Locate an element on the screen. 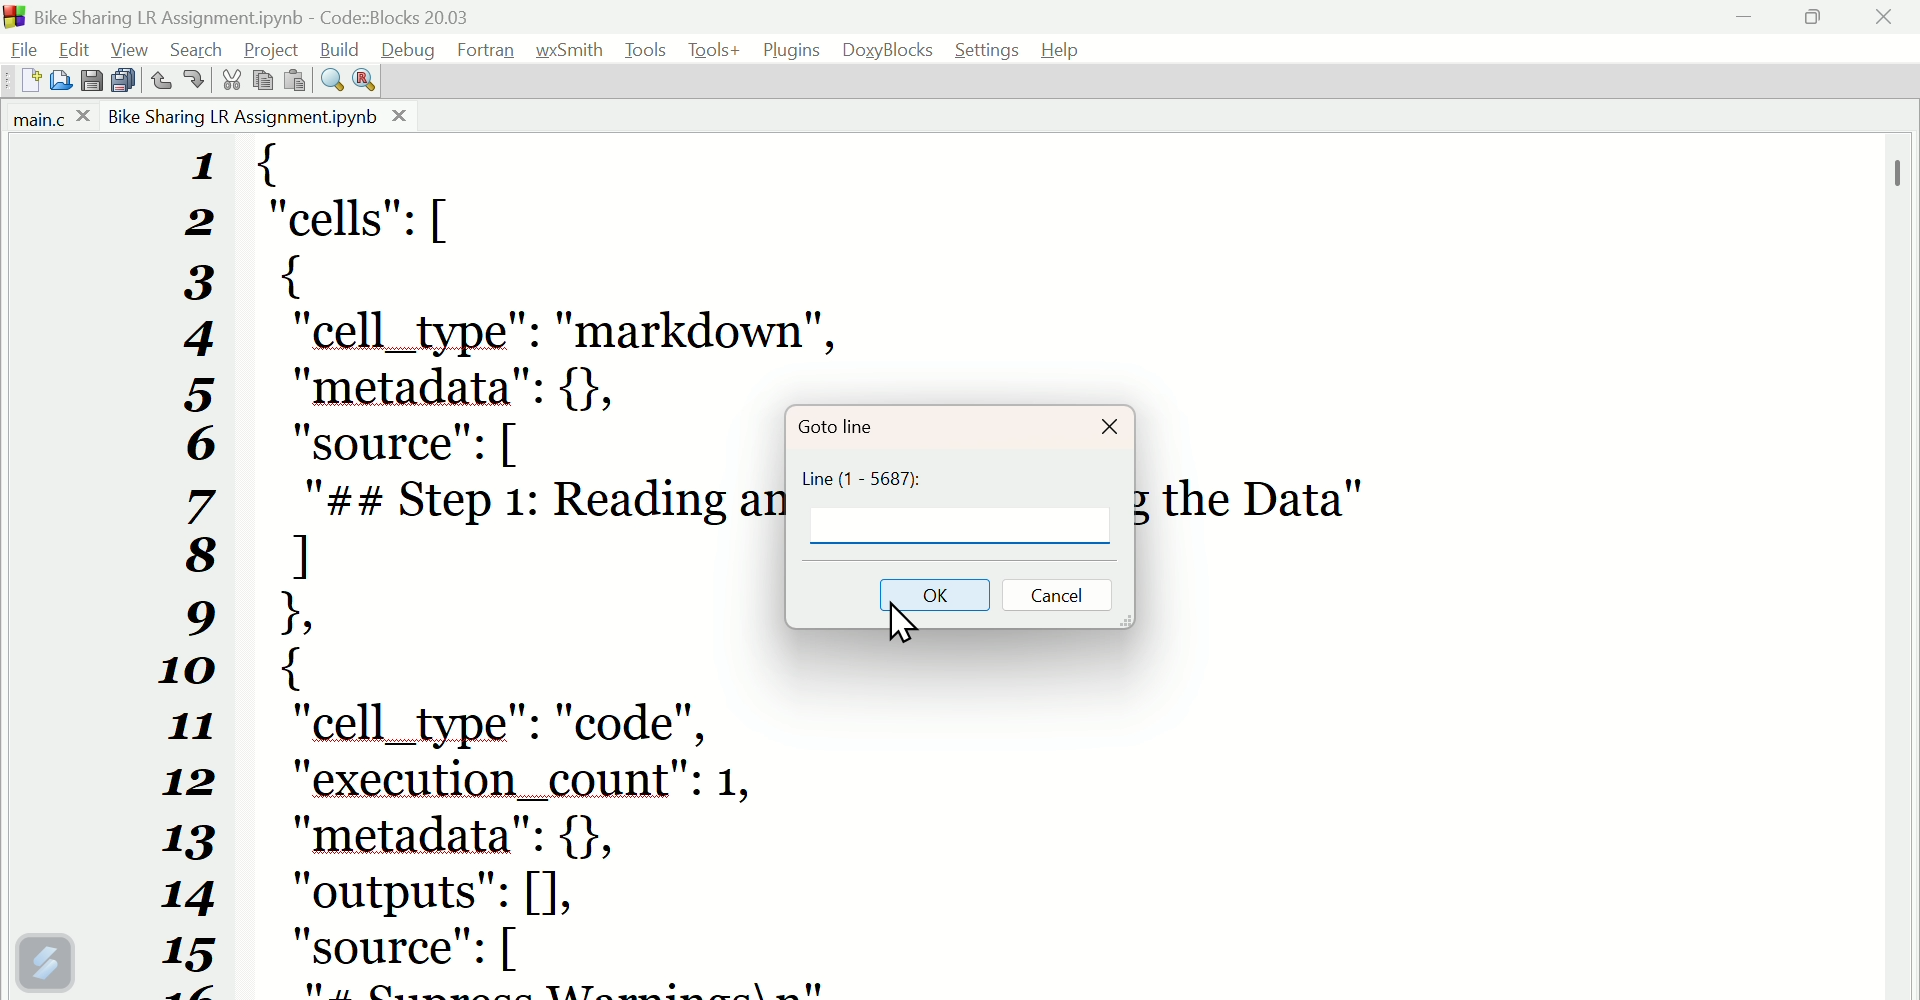 The image size is (1920, 1000). Debug is located at coordinates (409, 49).